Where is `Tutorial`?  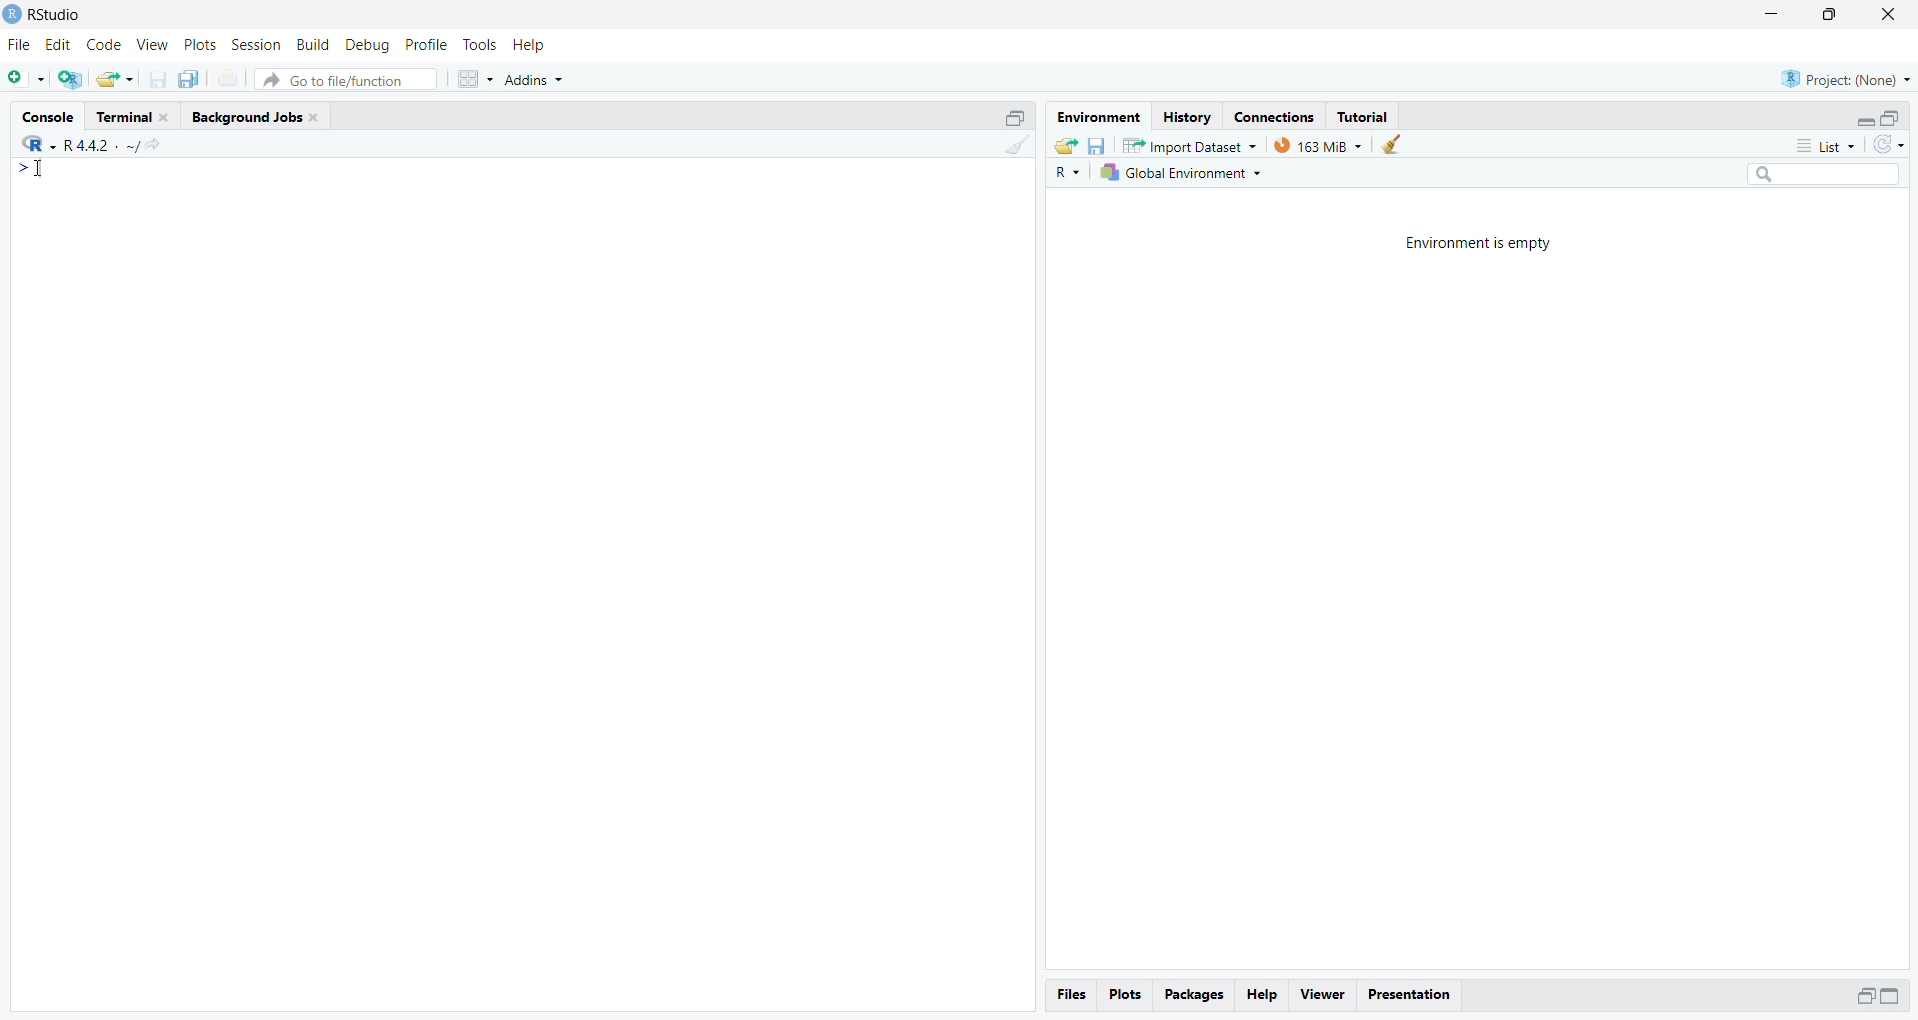 Tutorial is located at coordinates (1365, 117).